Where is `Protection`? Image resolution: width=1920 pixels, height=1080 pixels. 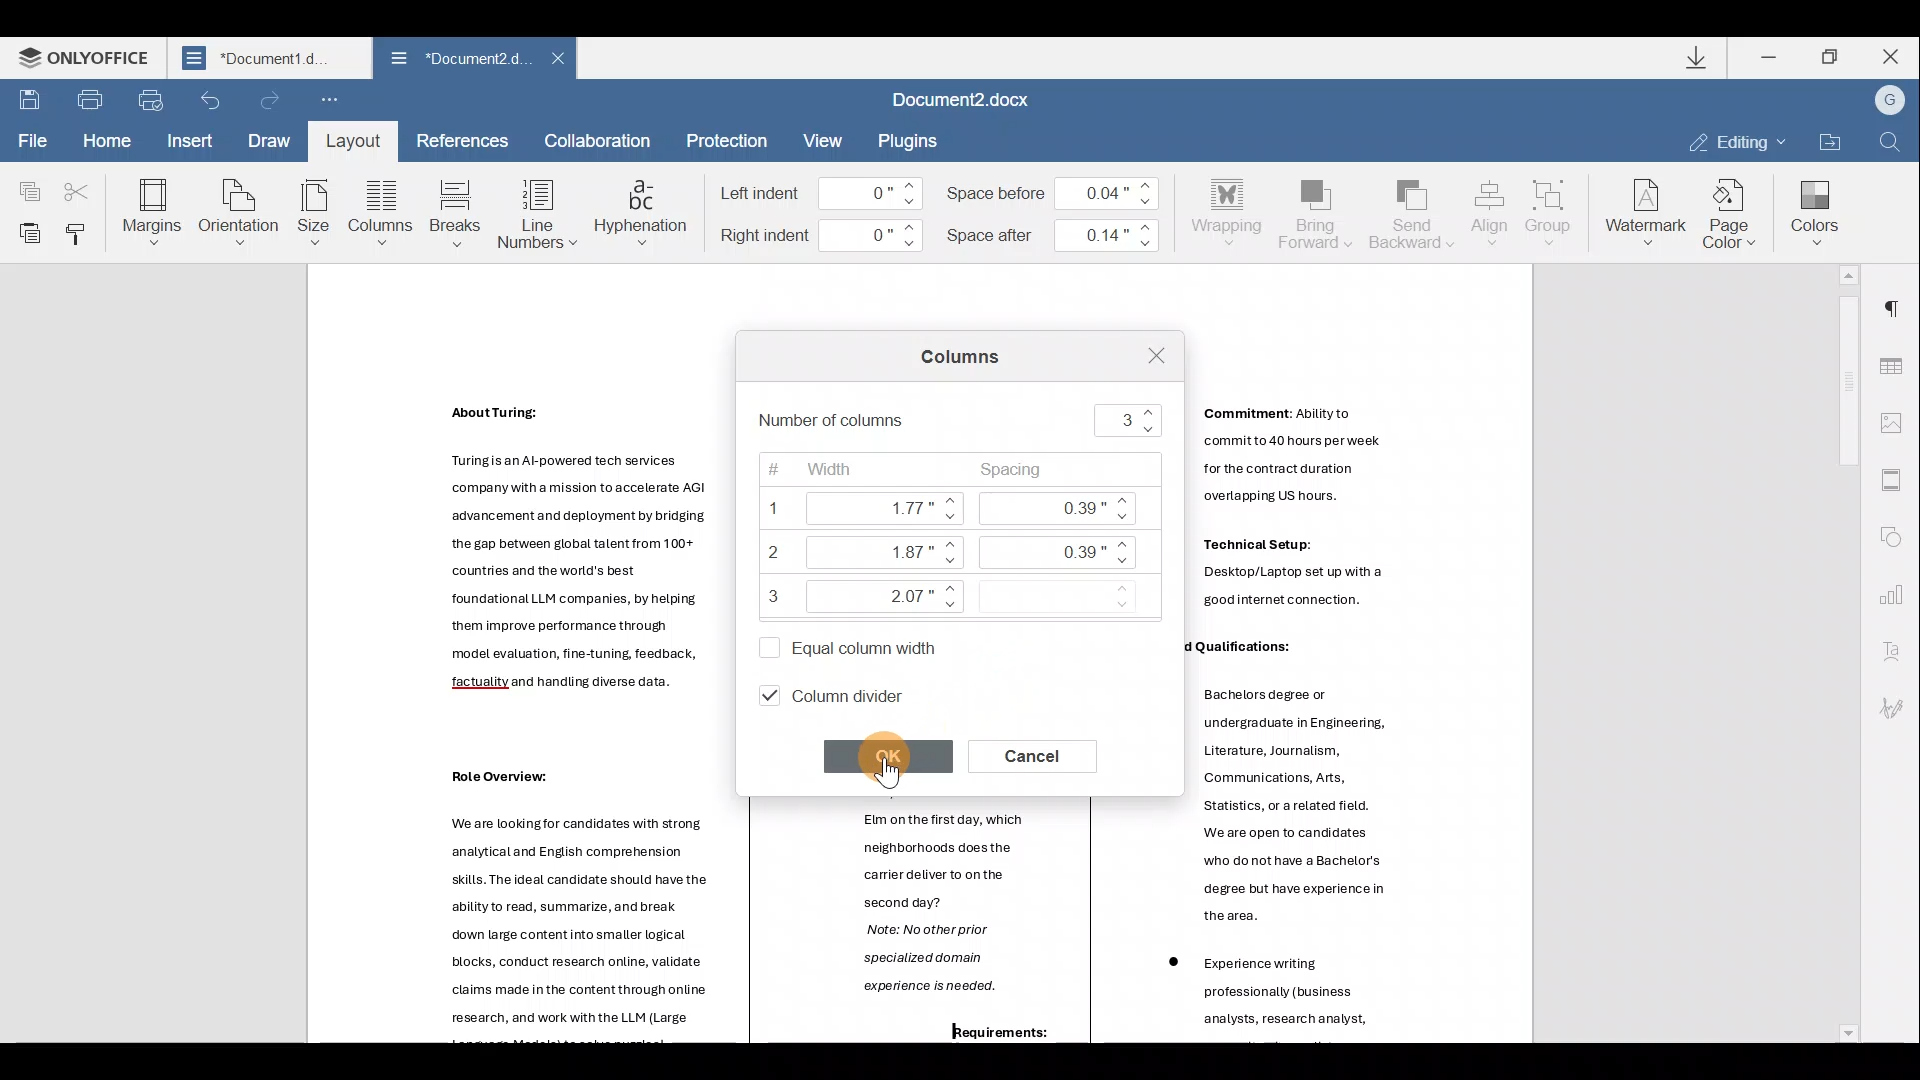
Protection is located at coordinates (725, 140).